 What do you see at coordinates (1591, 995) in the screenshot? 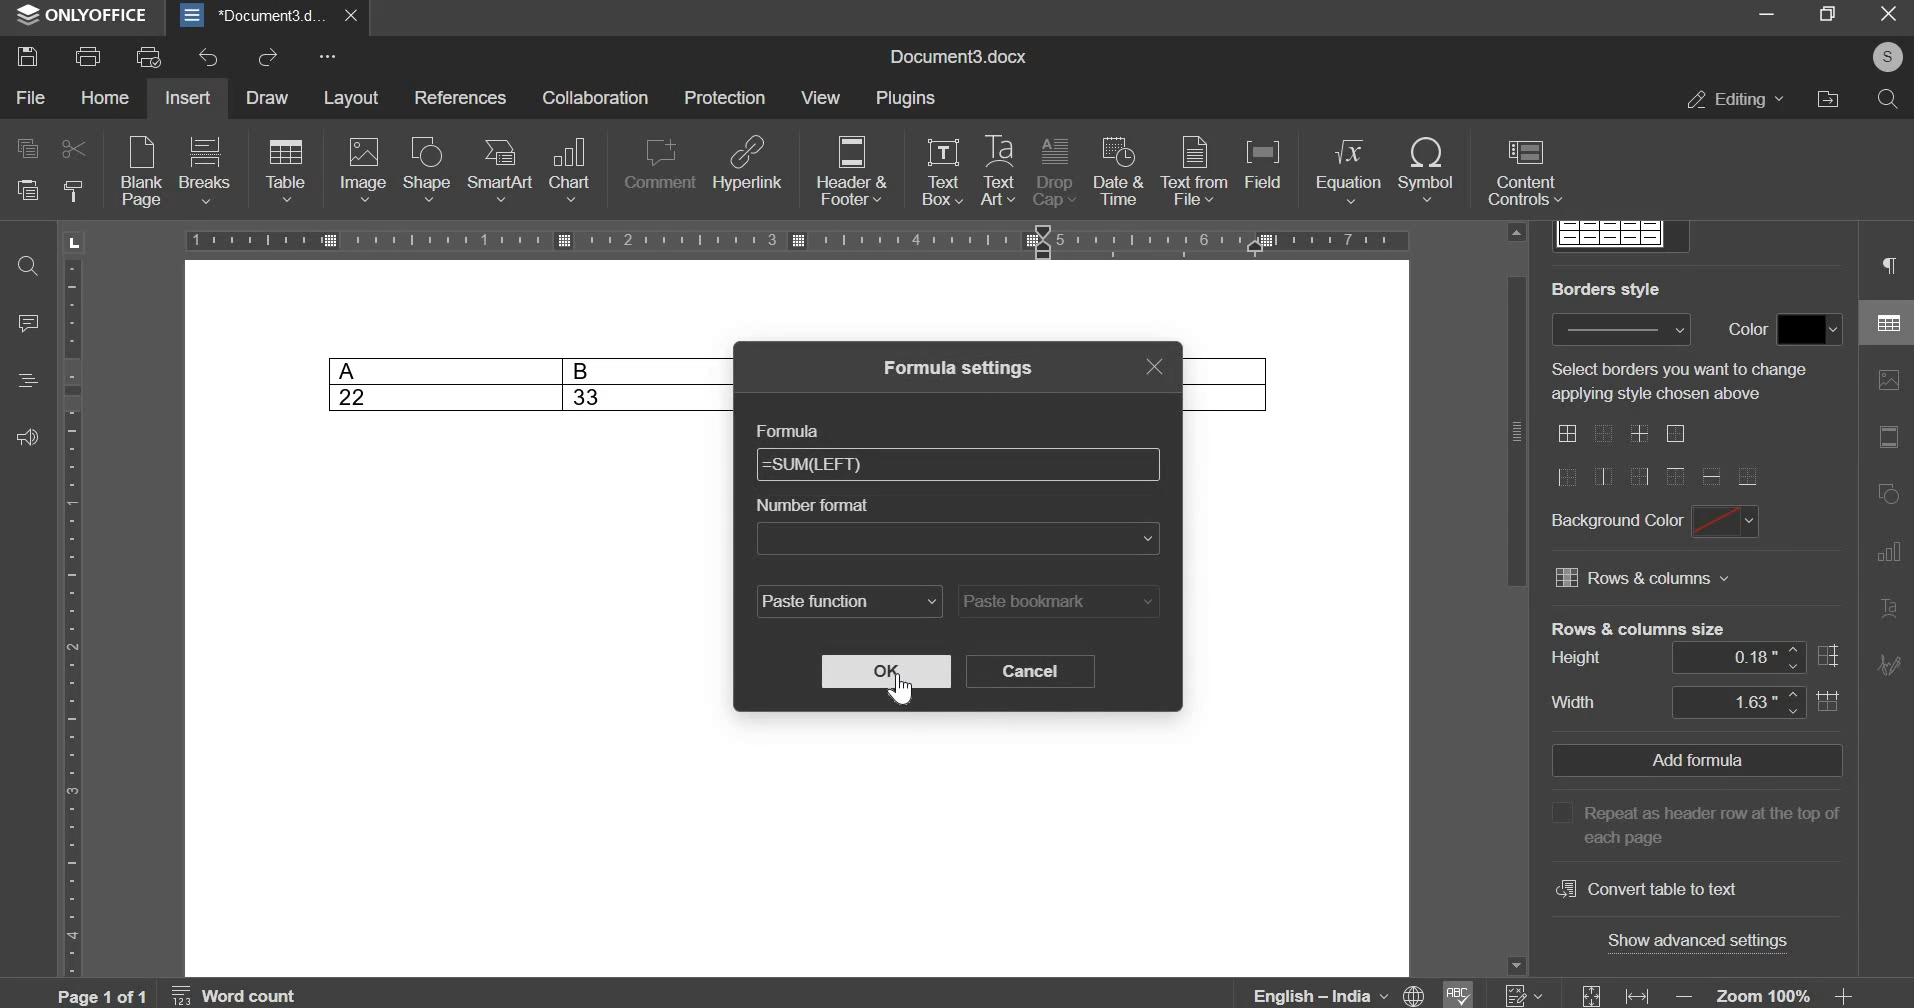
I see `fit to slide` at bounding box center [1591, 995].